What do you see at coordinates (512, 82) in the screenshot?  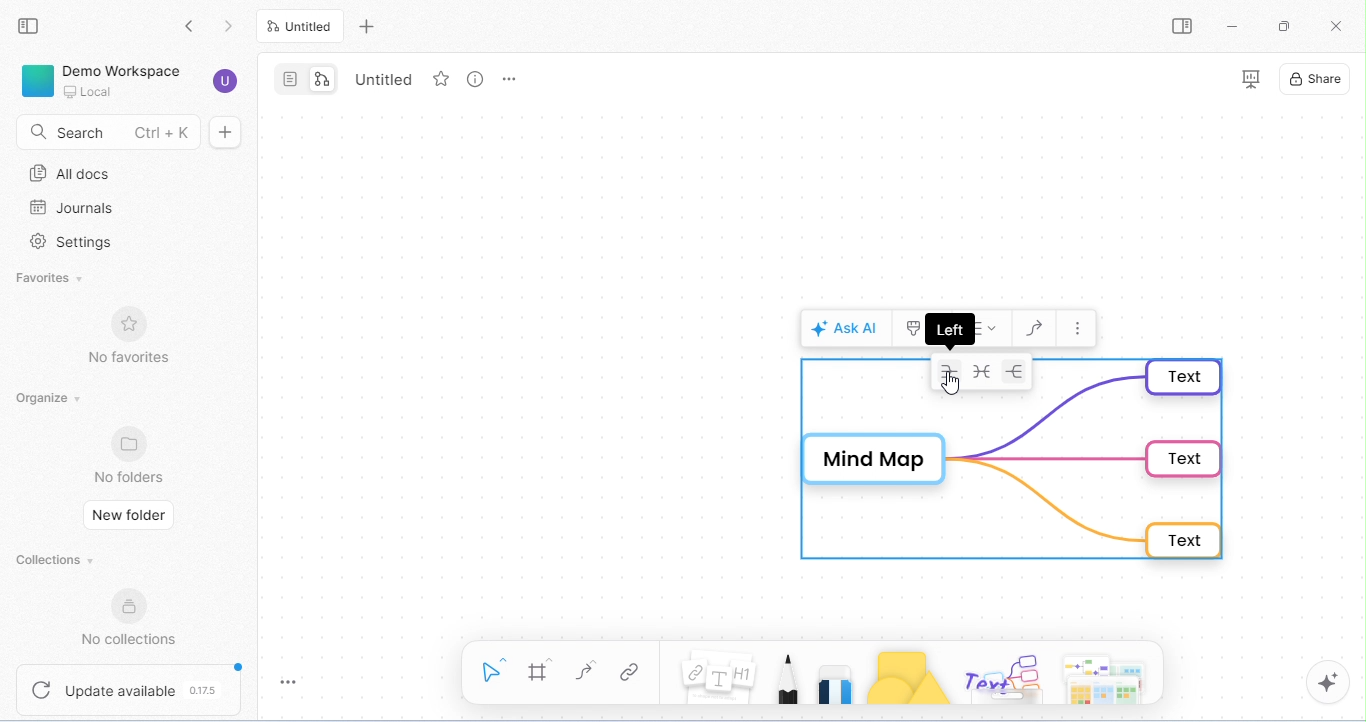 I see `tab options` at bounding box center [512, 82].